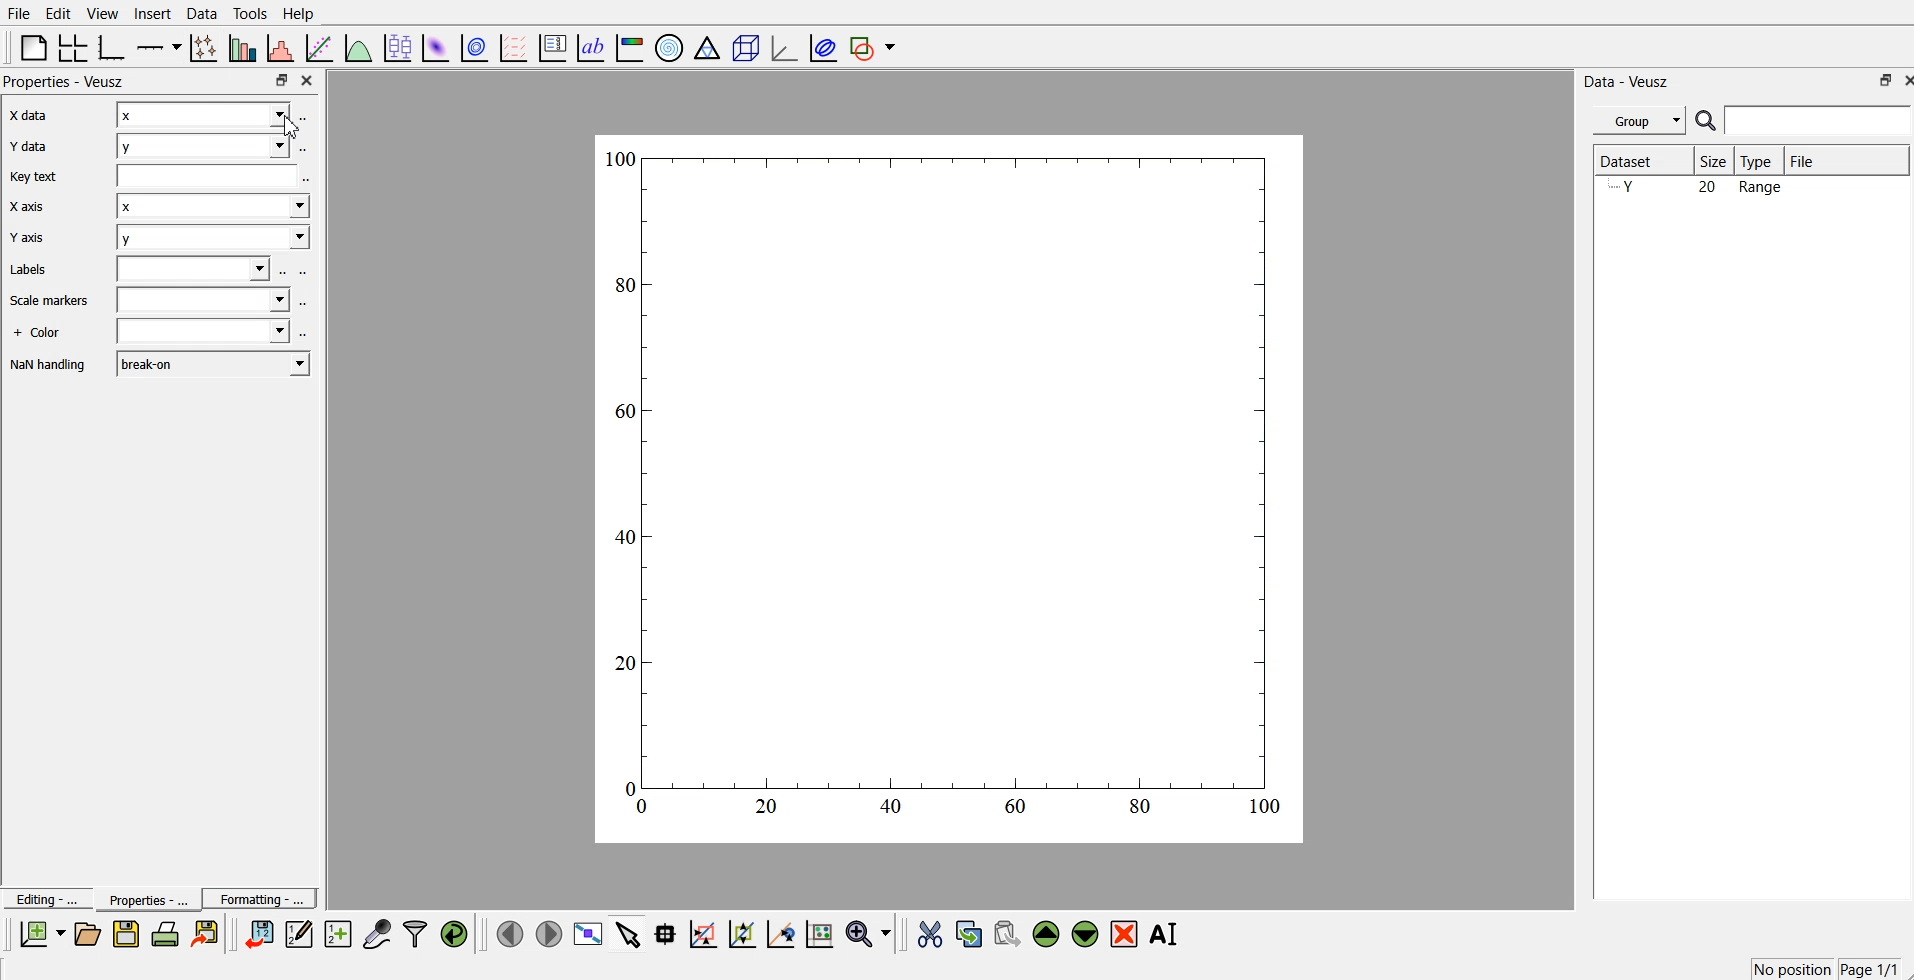 This screenshot has height=980, width=1914. What do you see at coordinates (209, 239) in the screenshot?
I see `y` at bounding box center [209, 239].